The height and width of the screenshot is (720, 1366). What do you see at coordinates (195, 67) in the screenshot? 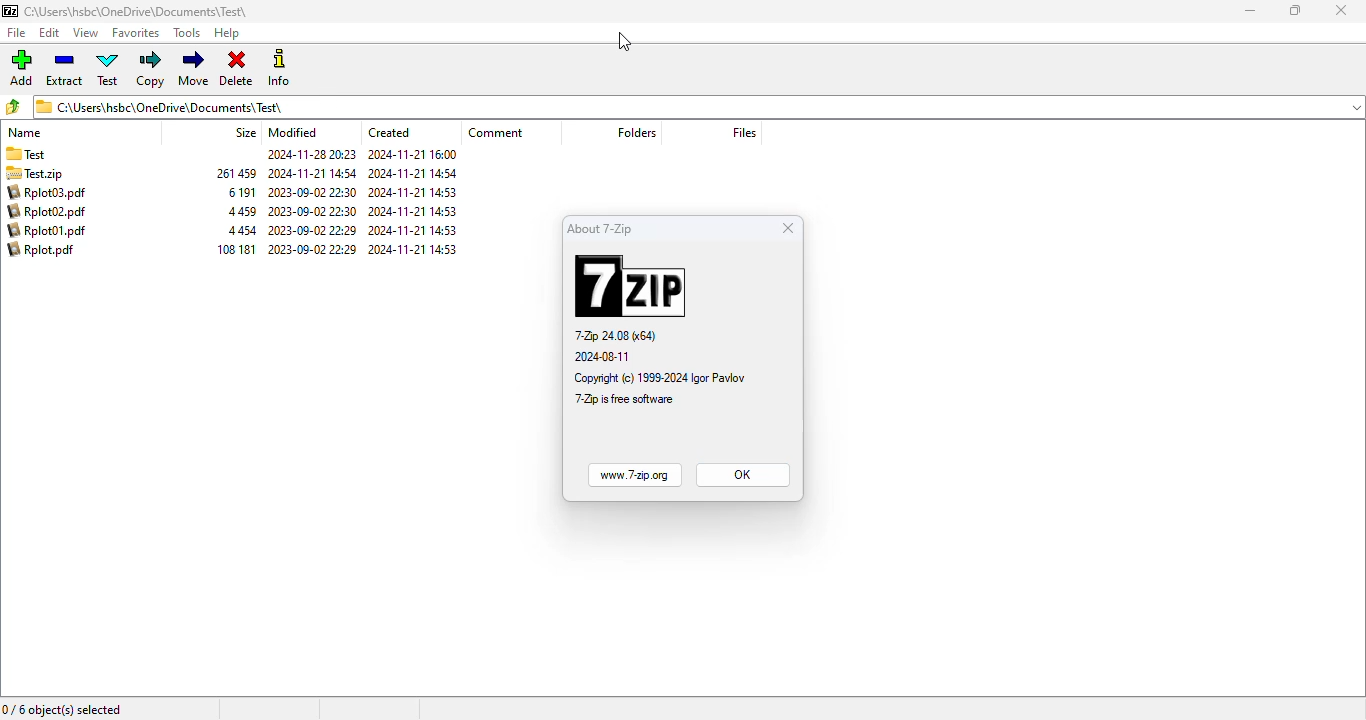
I see `move` at bounding box center [195, 67].